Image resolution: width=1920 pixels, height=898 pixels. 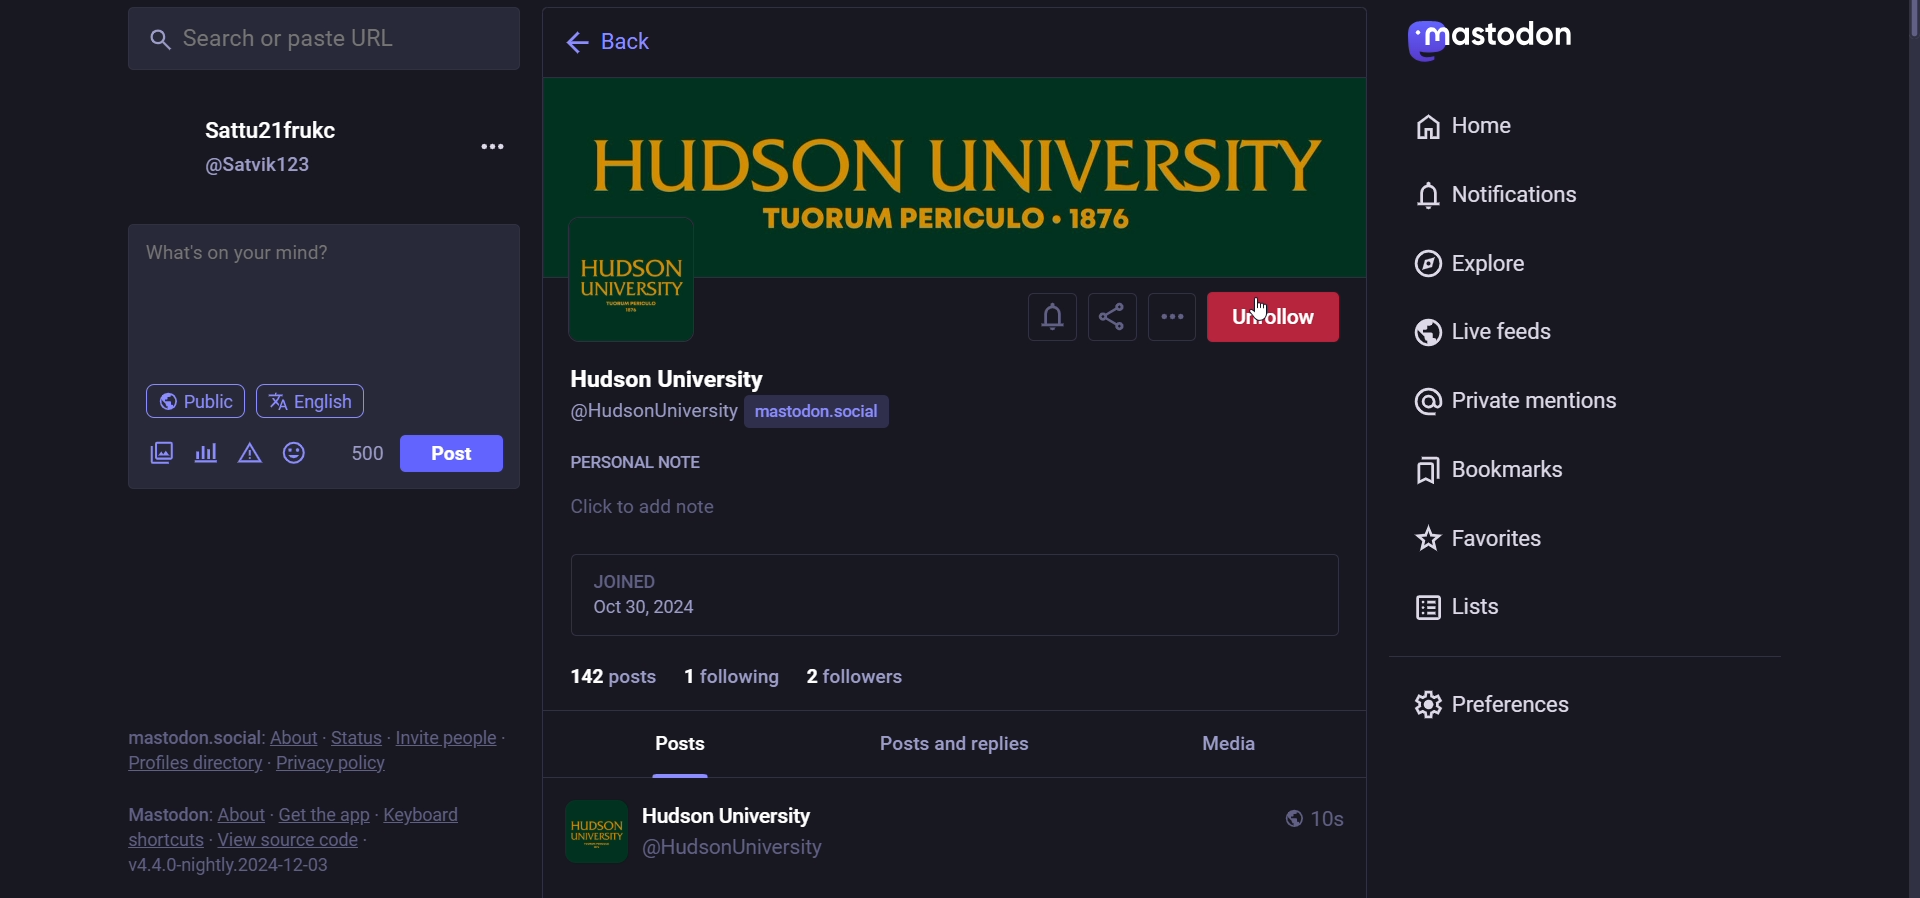 What do you see at coordinates (1524, 404) in the screenshot?
I see `private mention` at bounding box center [1524, 404].